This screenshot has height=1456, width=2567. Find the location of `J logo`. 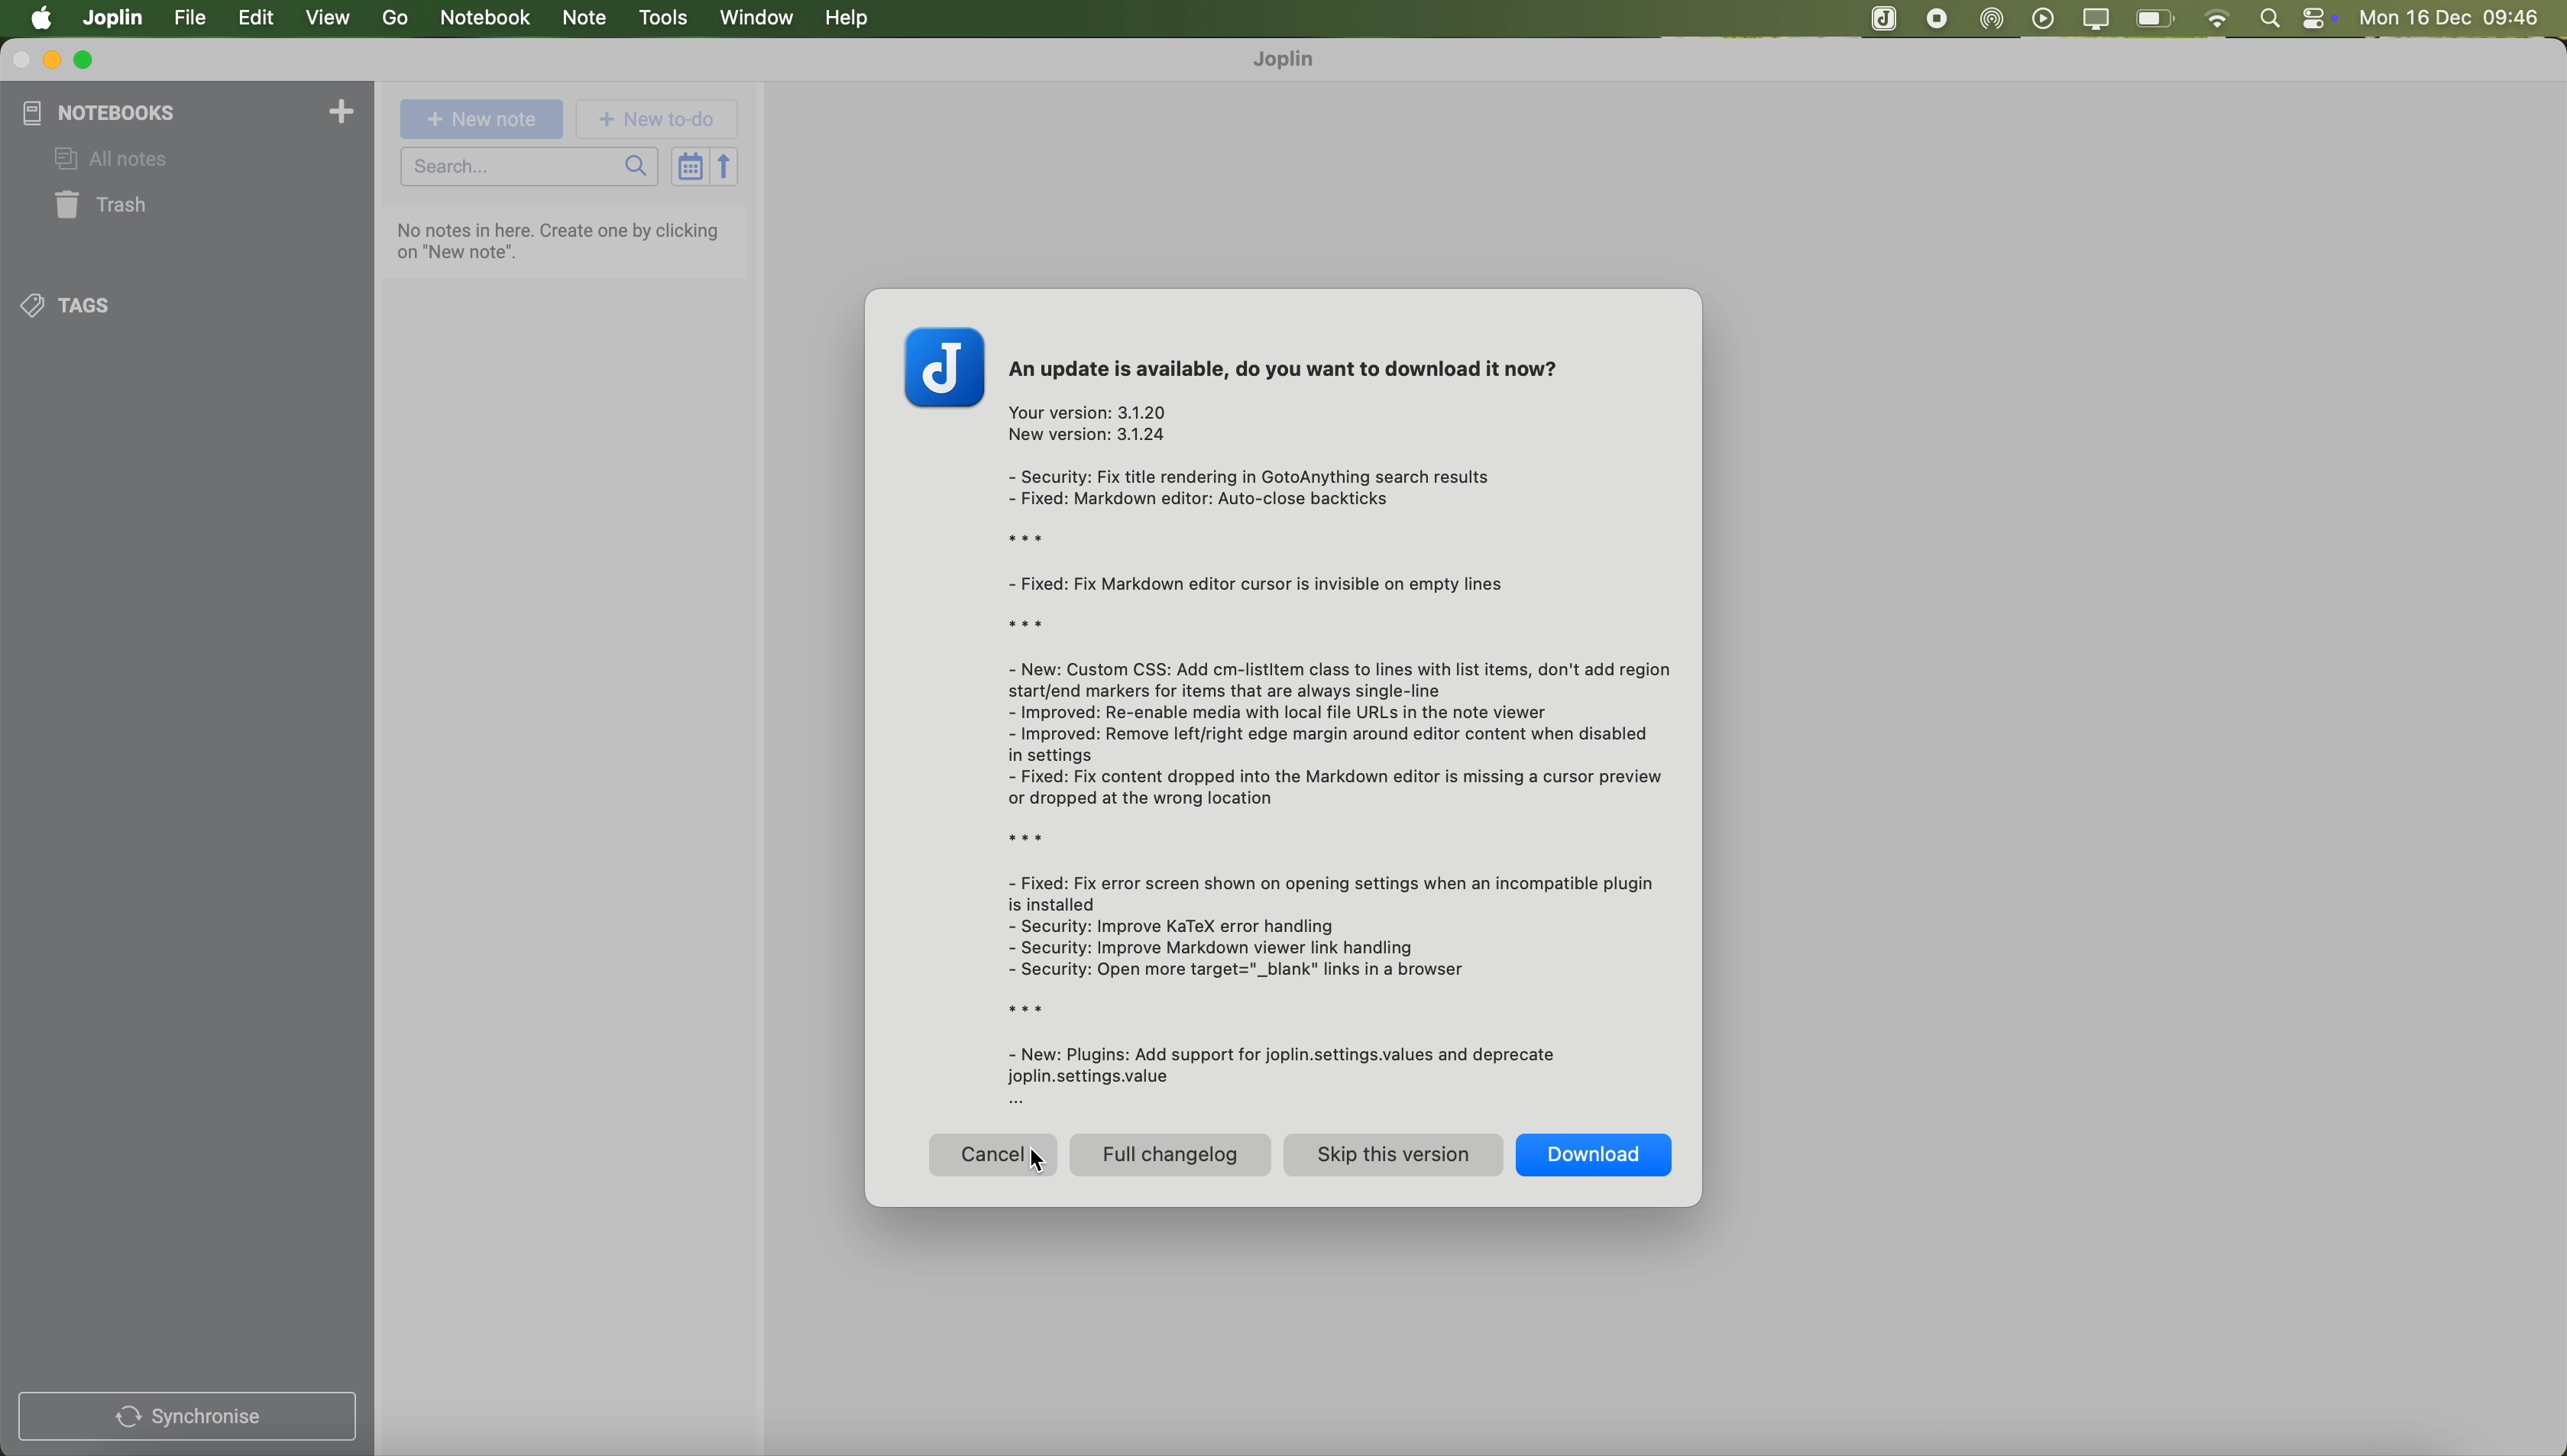

J logo is located at coordinates (928, 372).